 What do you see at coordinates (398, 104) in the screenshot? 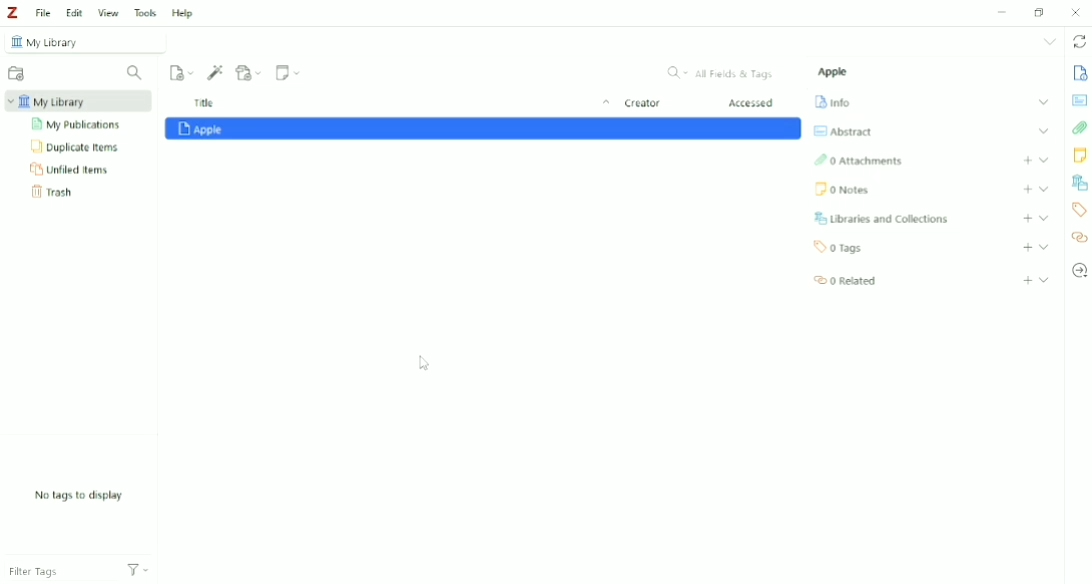
I see `Title` at bounding box center [398, 104].